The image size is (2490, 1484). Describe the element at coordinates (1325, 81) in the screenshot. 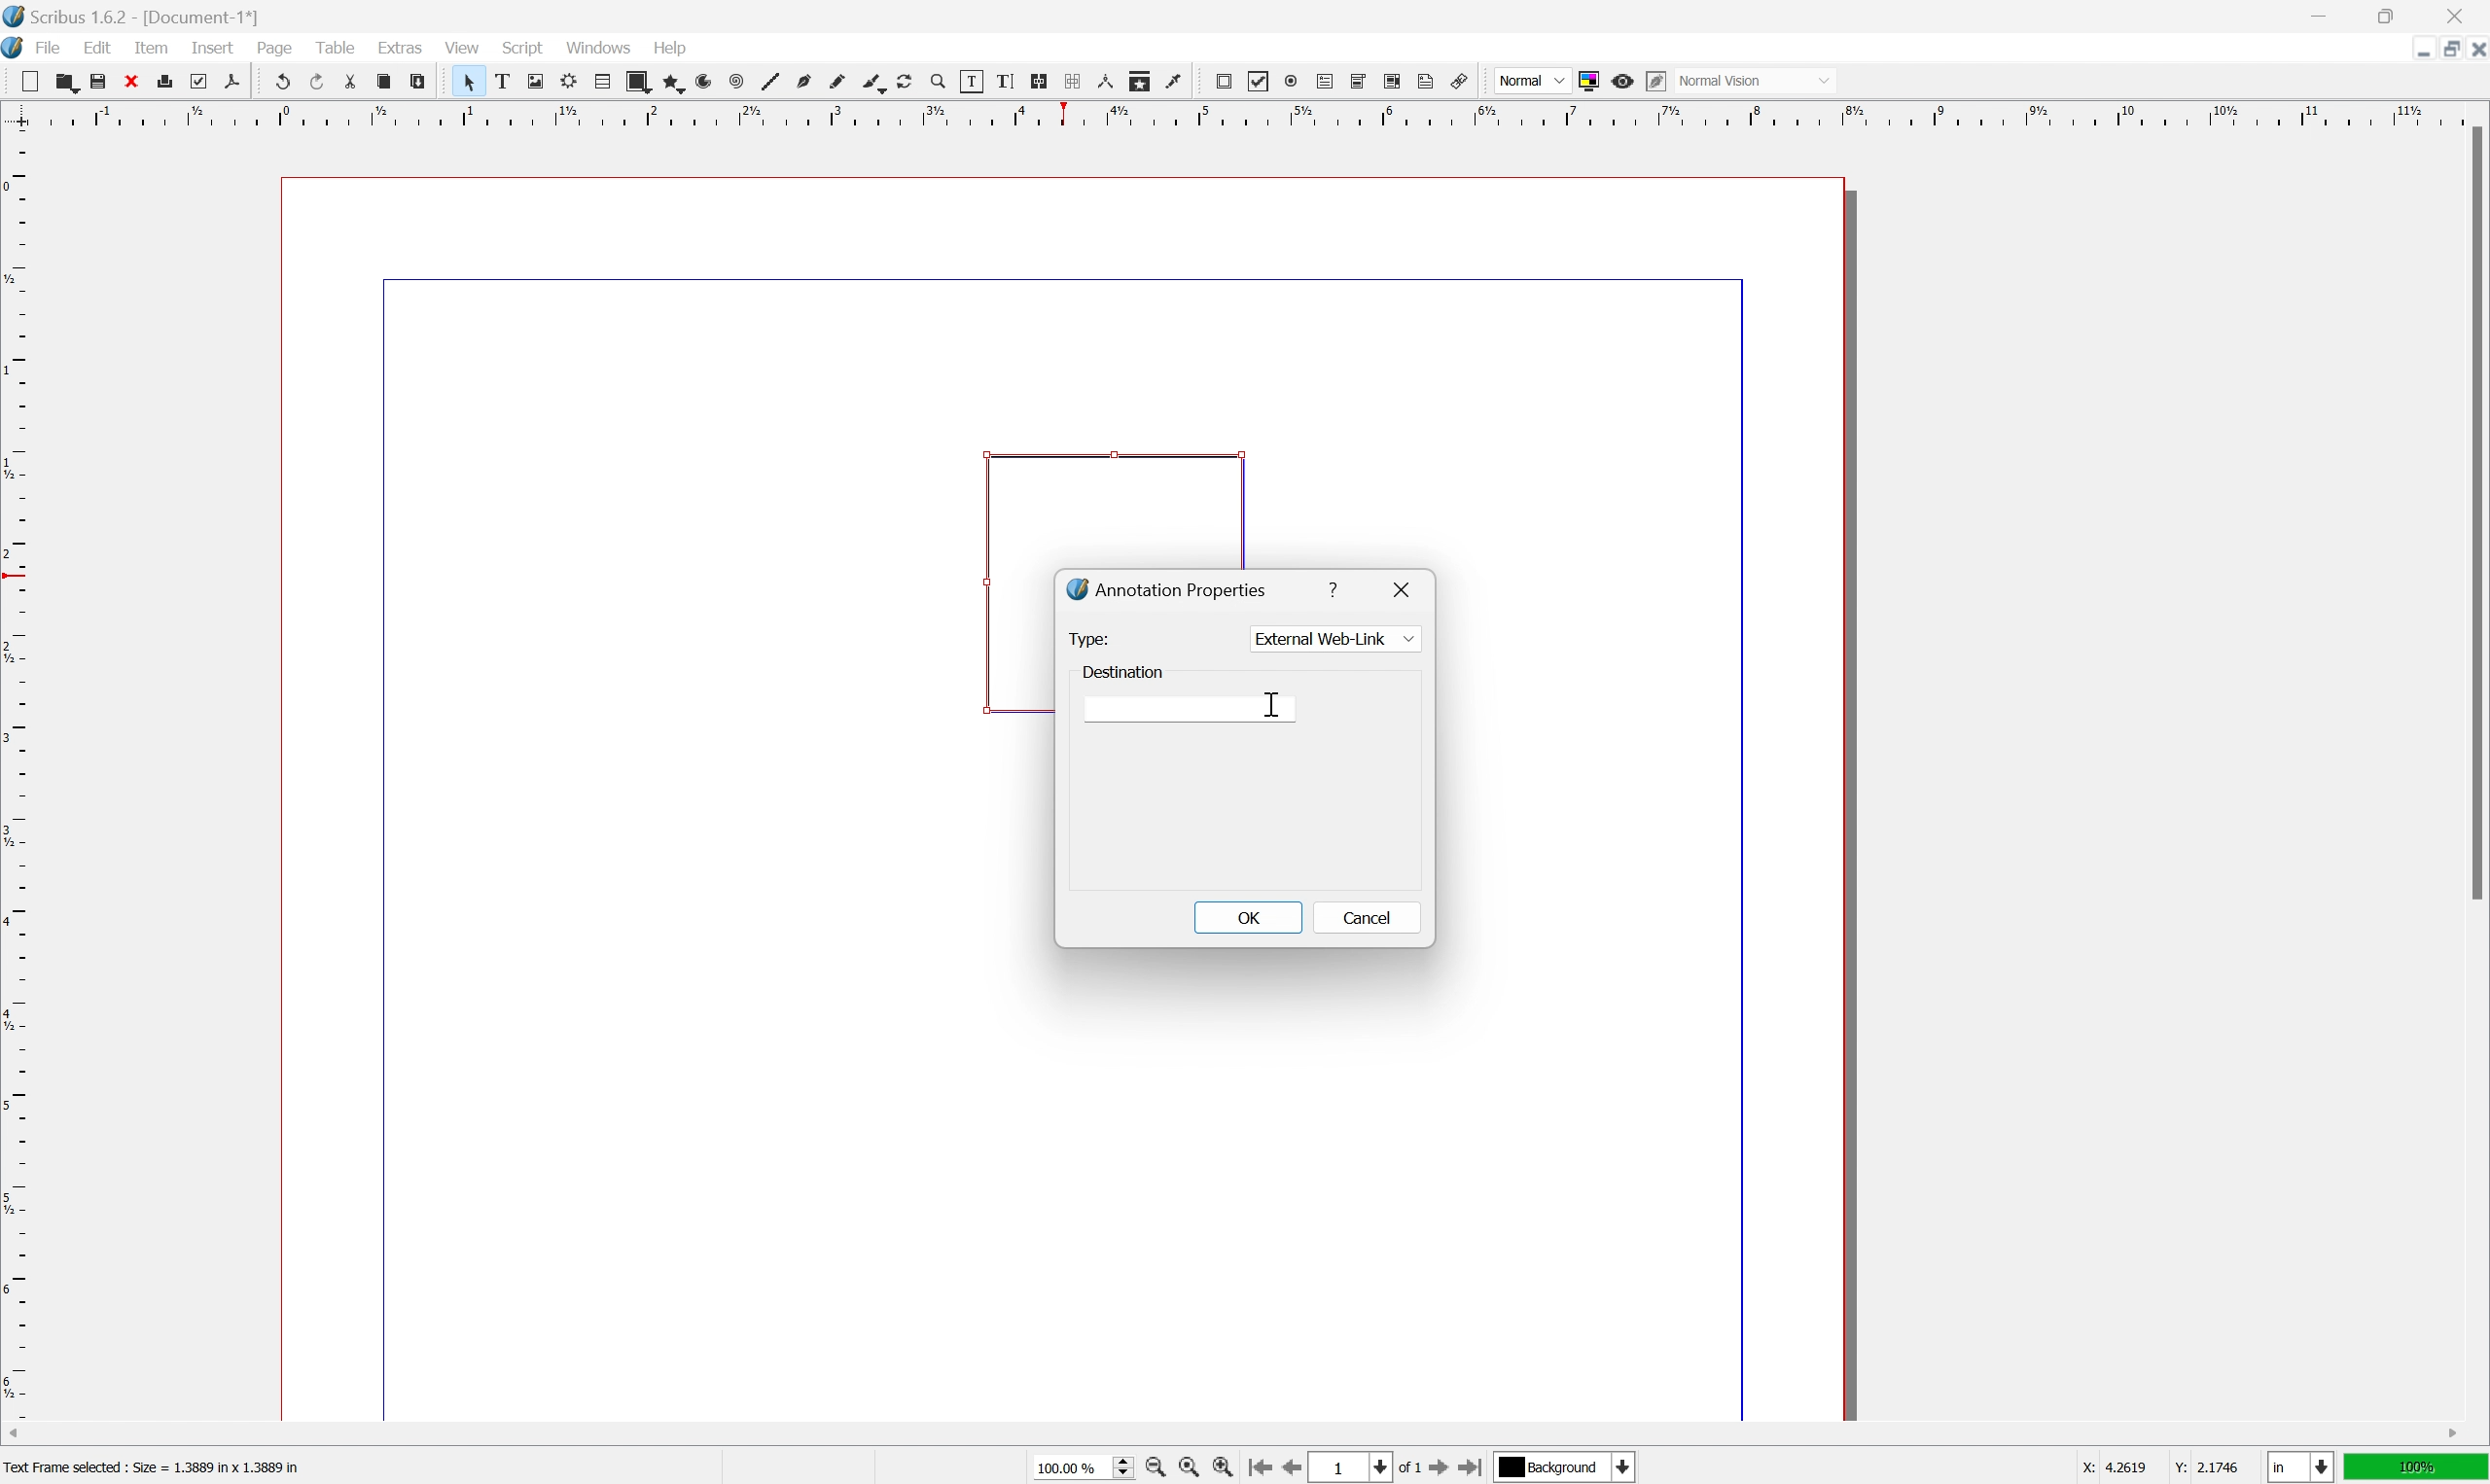

I see `pdf text field` at that location.